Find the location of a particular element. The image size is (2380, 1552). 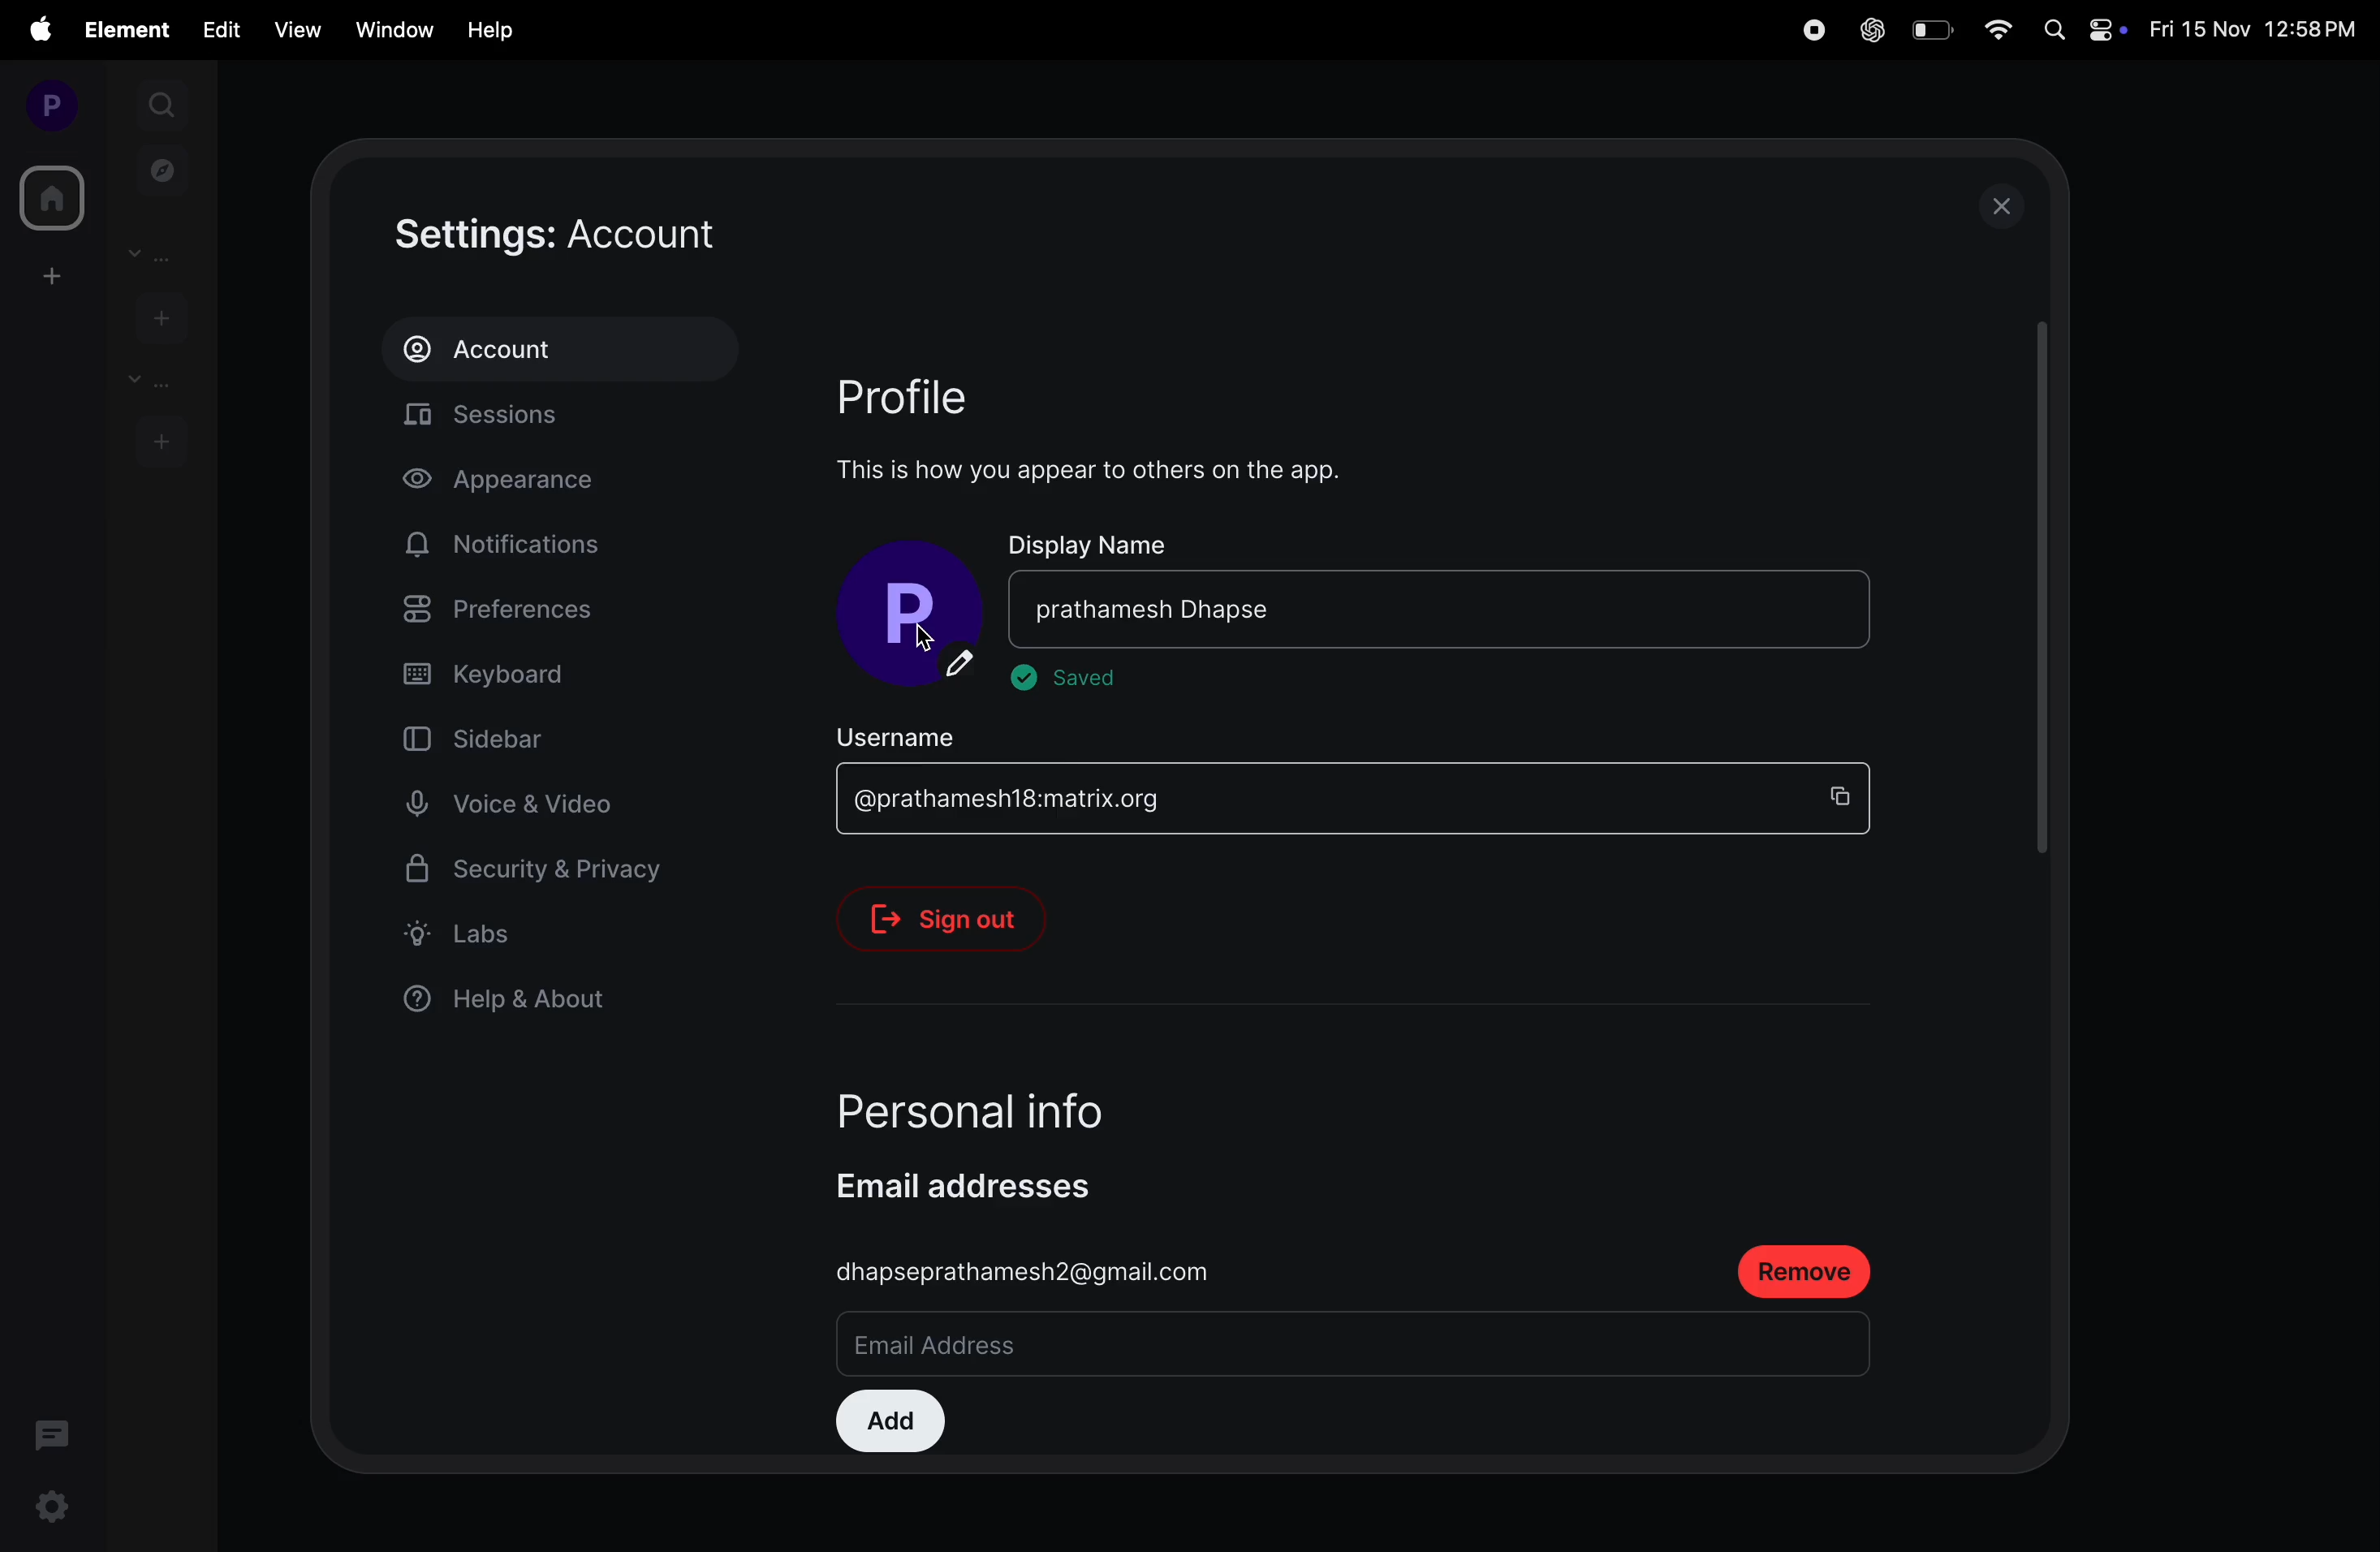

add is located at coordinates (47, 275).